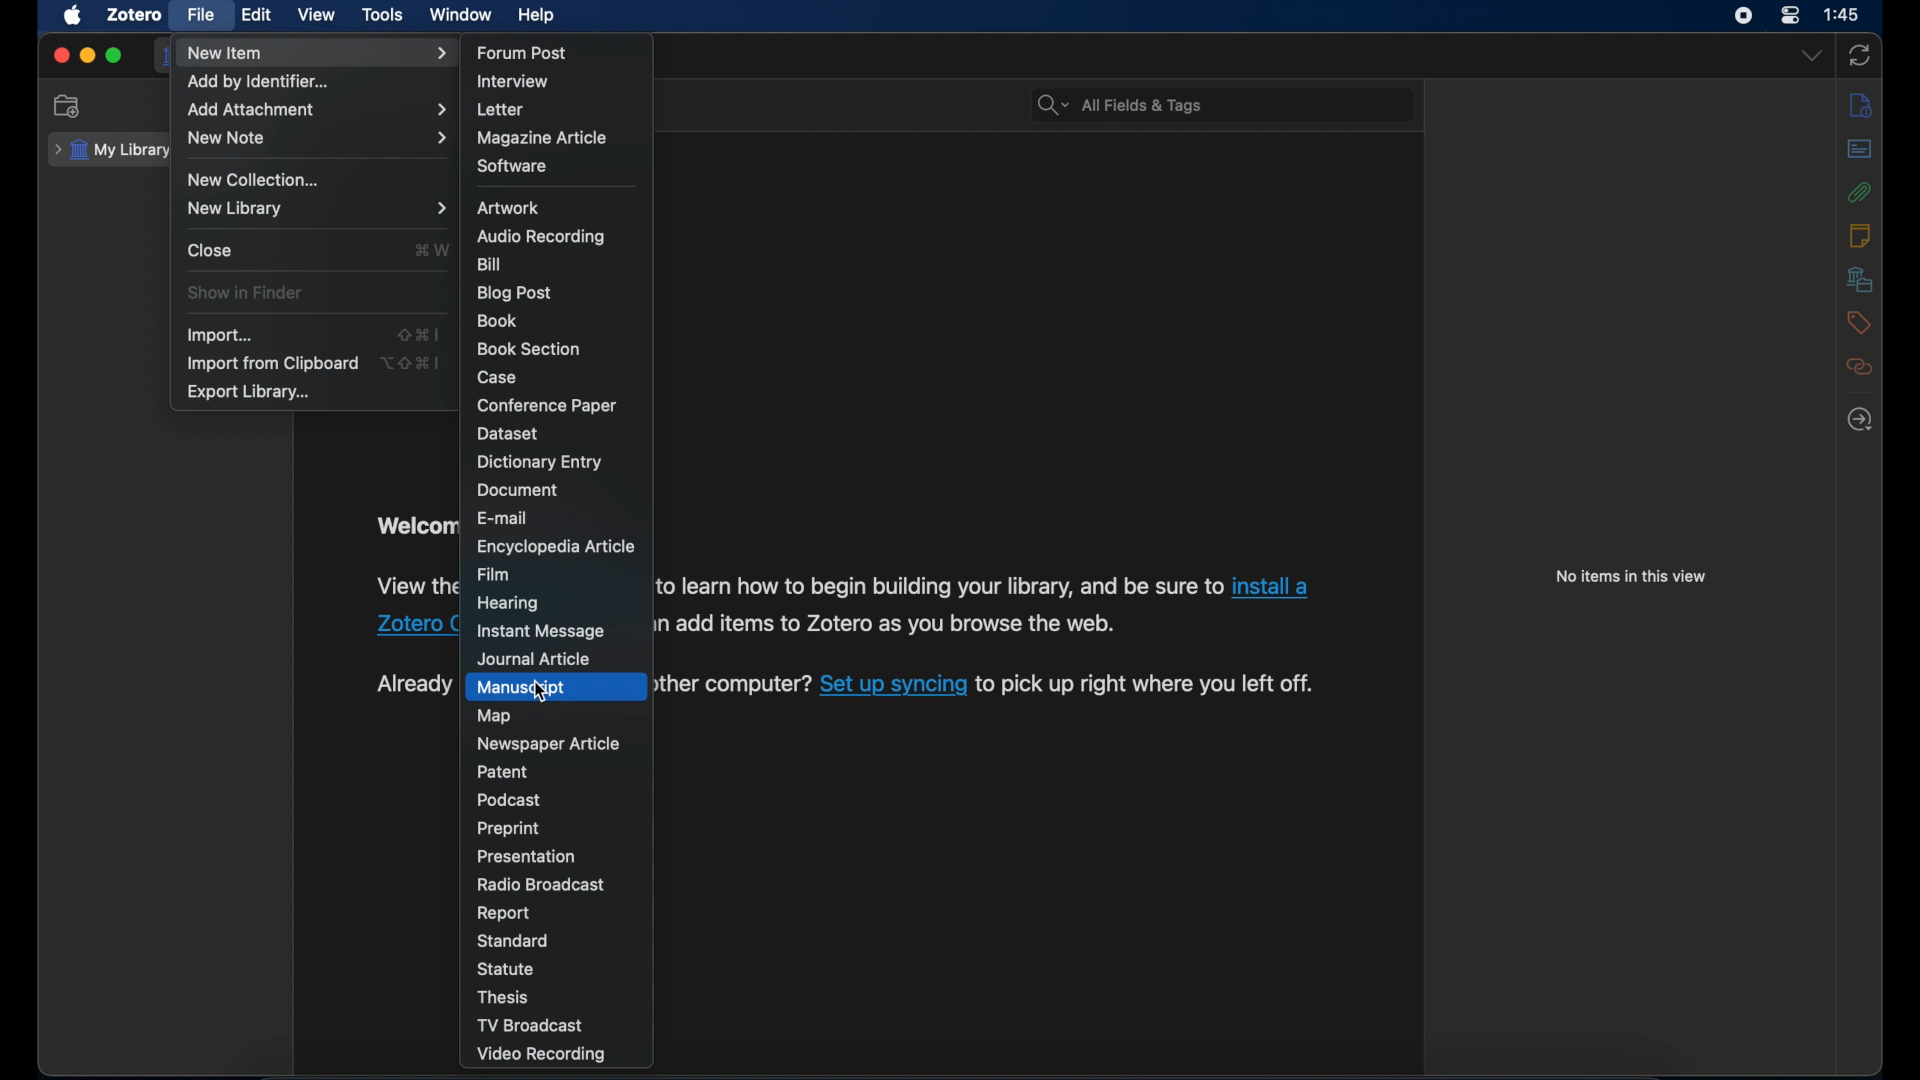  Describe the element at coordinates (522, 52) in the screenshot. I see `forum post` at that location.